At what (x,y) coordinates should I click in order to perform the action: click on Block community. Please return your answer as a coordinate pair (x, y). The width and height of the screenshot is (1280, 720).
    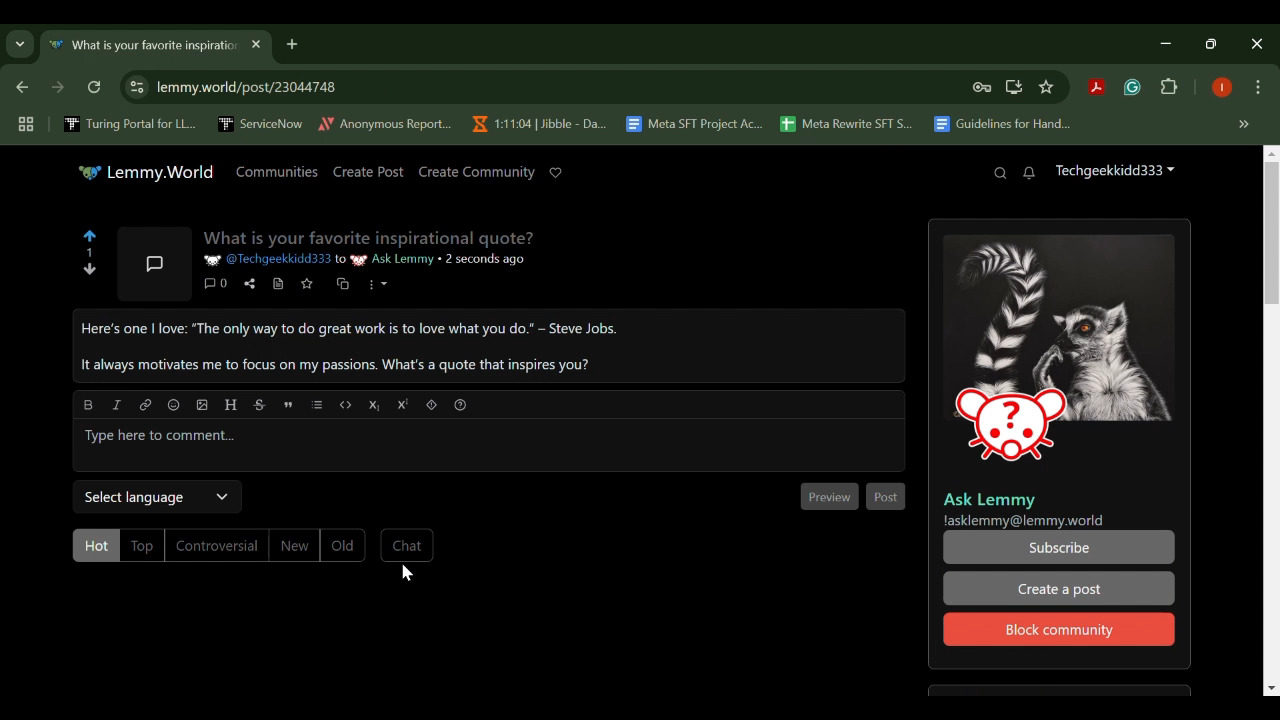
    Looking at the image, I should click on (1058, 626).